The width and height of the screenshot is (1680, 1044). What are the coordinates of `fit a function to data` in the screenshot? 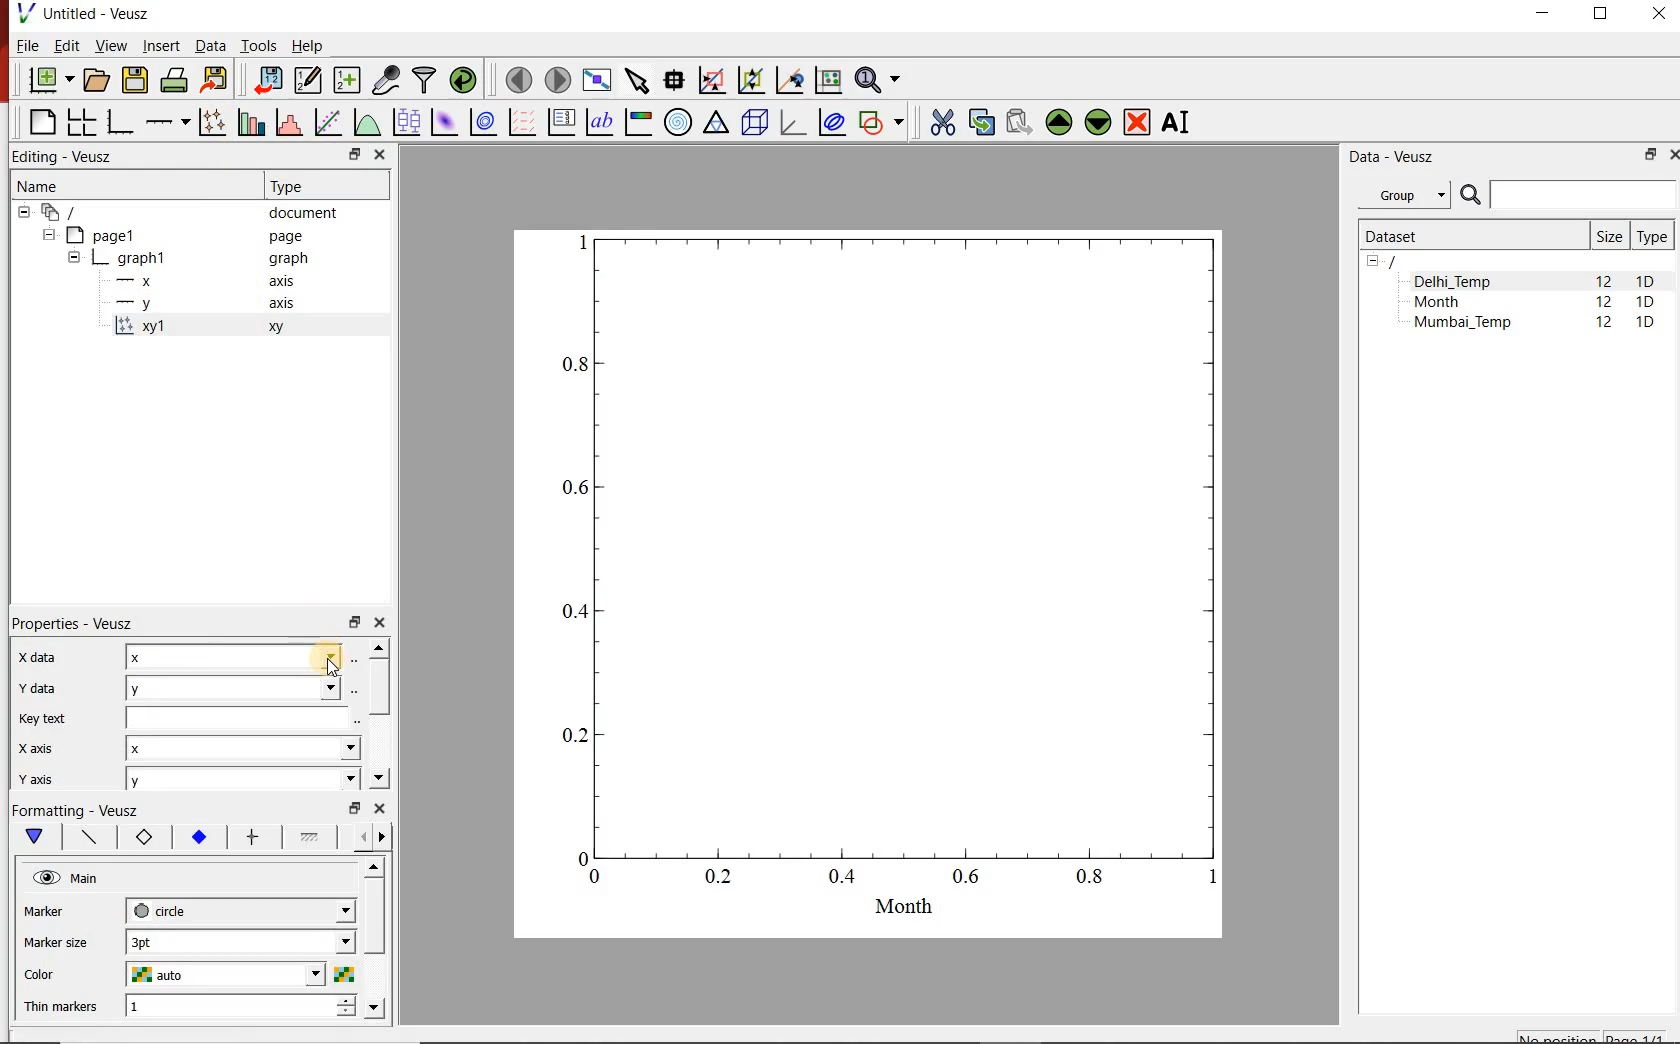 It's located at (327, 122).